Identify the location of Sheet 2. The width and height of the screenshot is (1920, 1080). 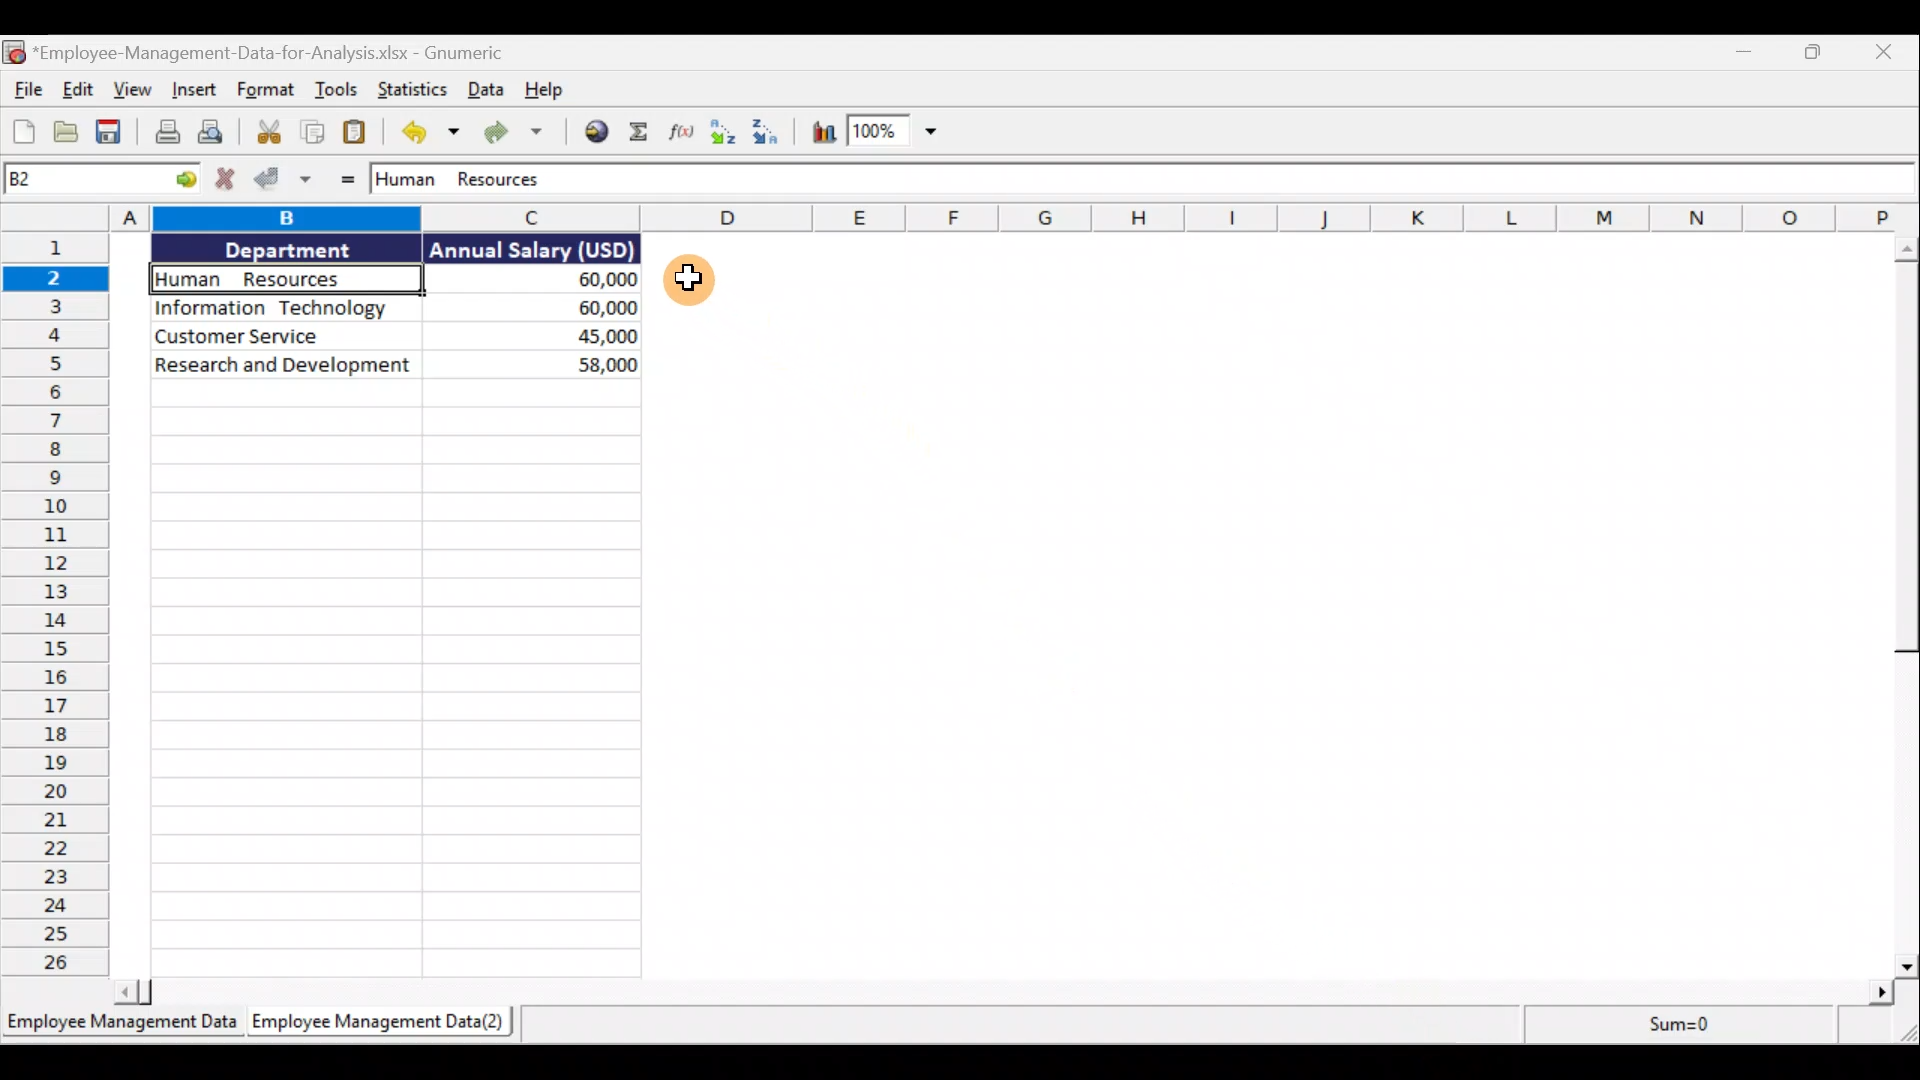
(389, 1023).